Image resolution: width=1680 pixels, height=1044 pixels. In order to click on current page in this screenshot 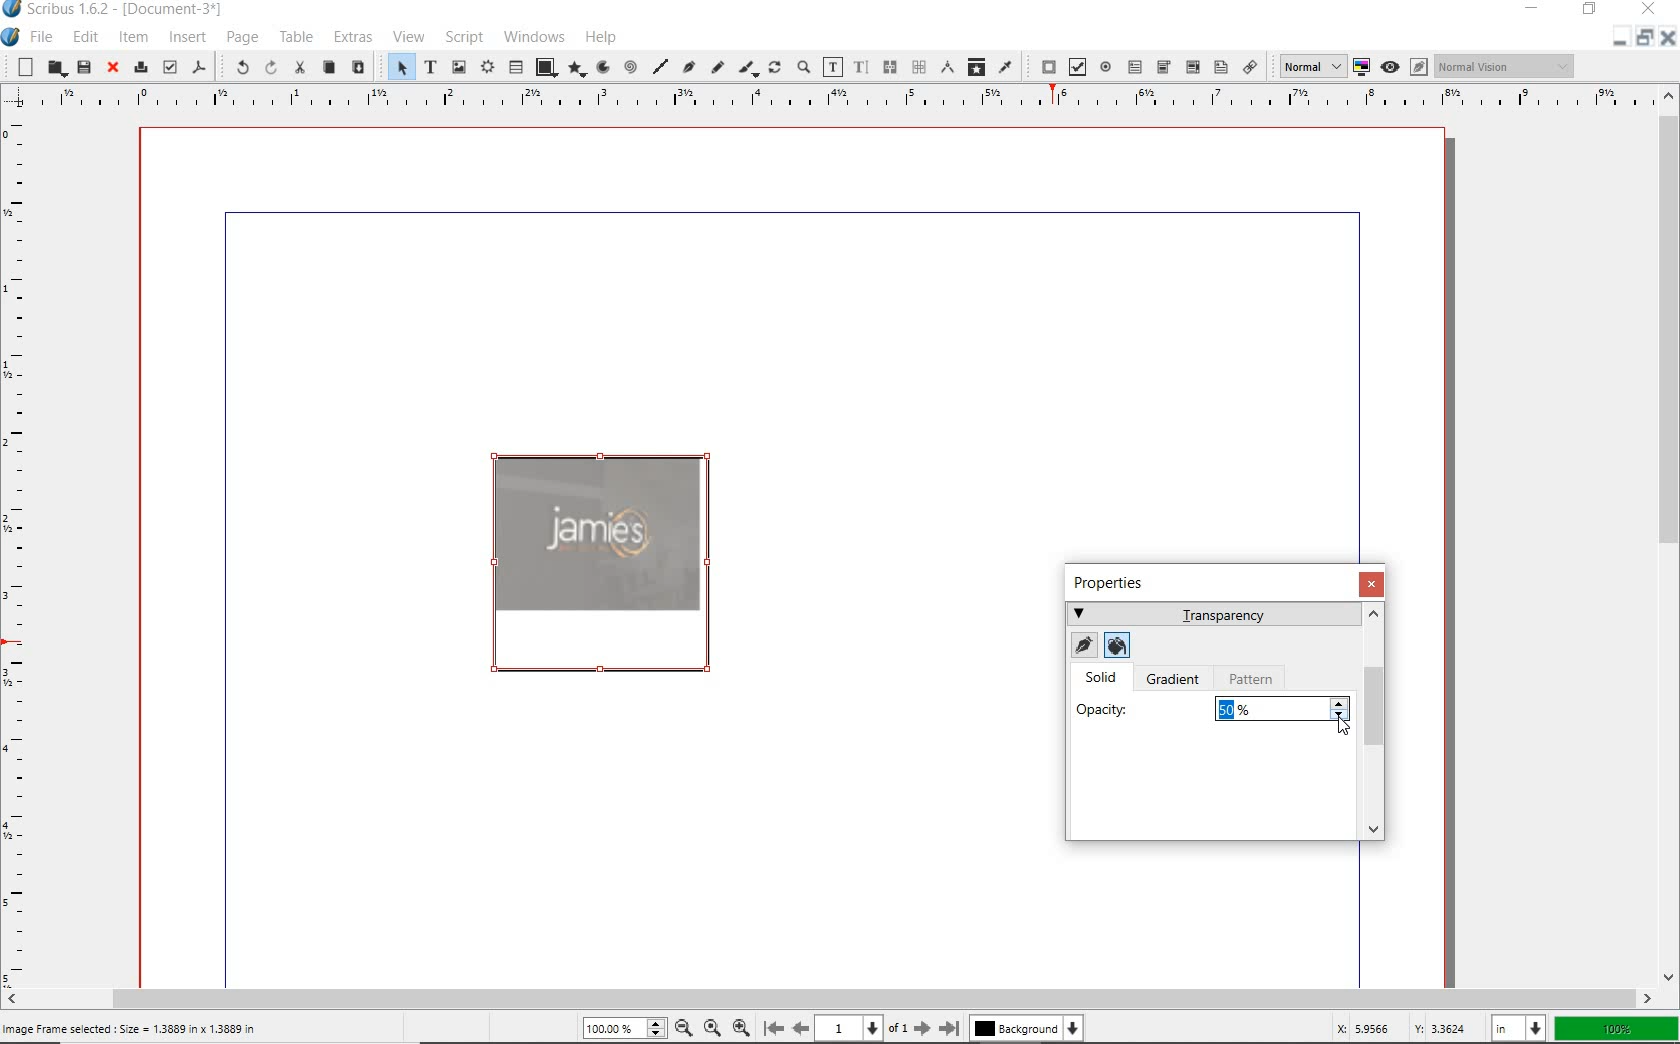, I will do `click(862, 1029)`.